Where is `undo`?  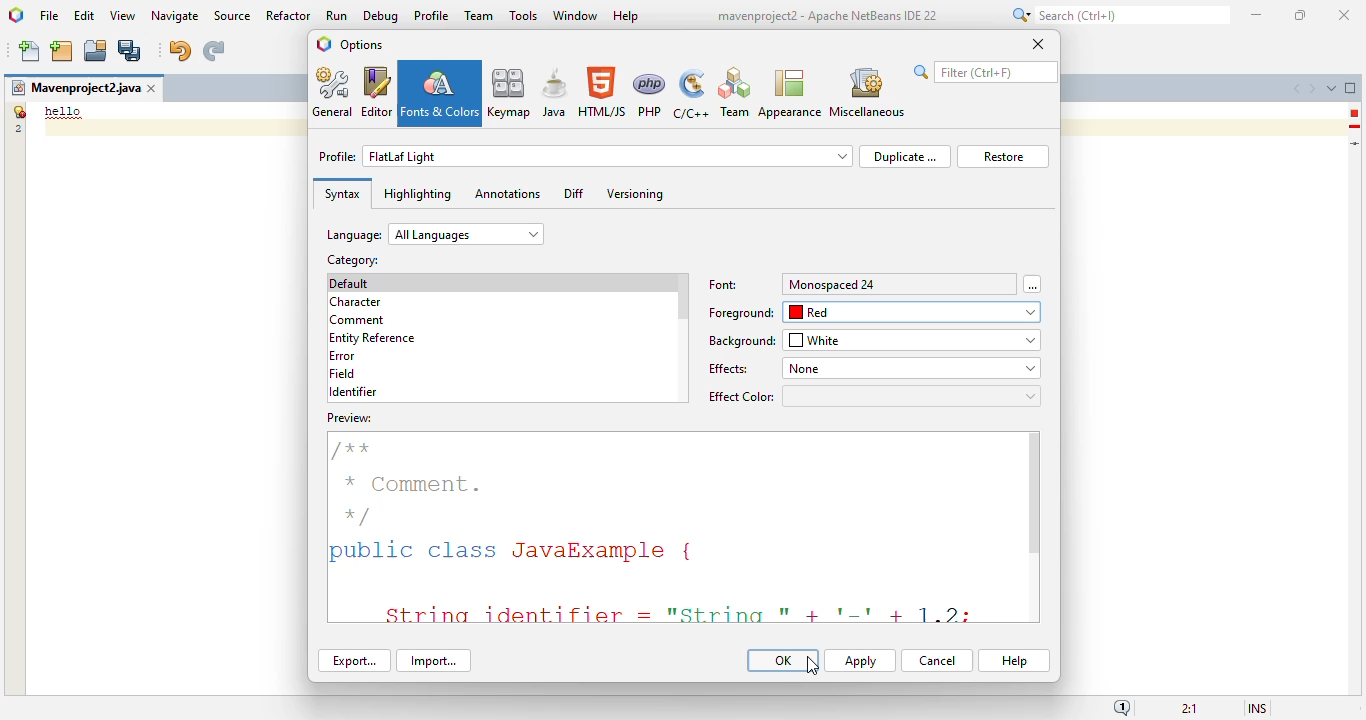
undo is located at coordinates (179, 51).